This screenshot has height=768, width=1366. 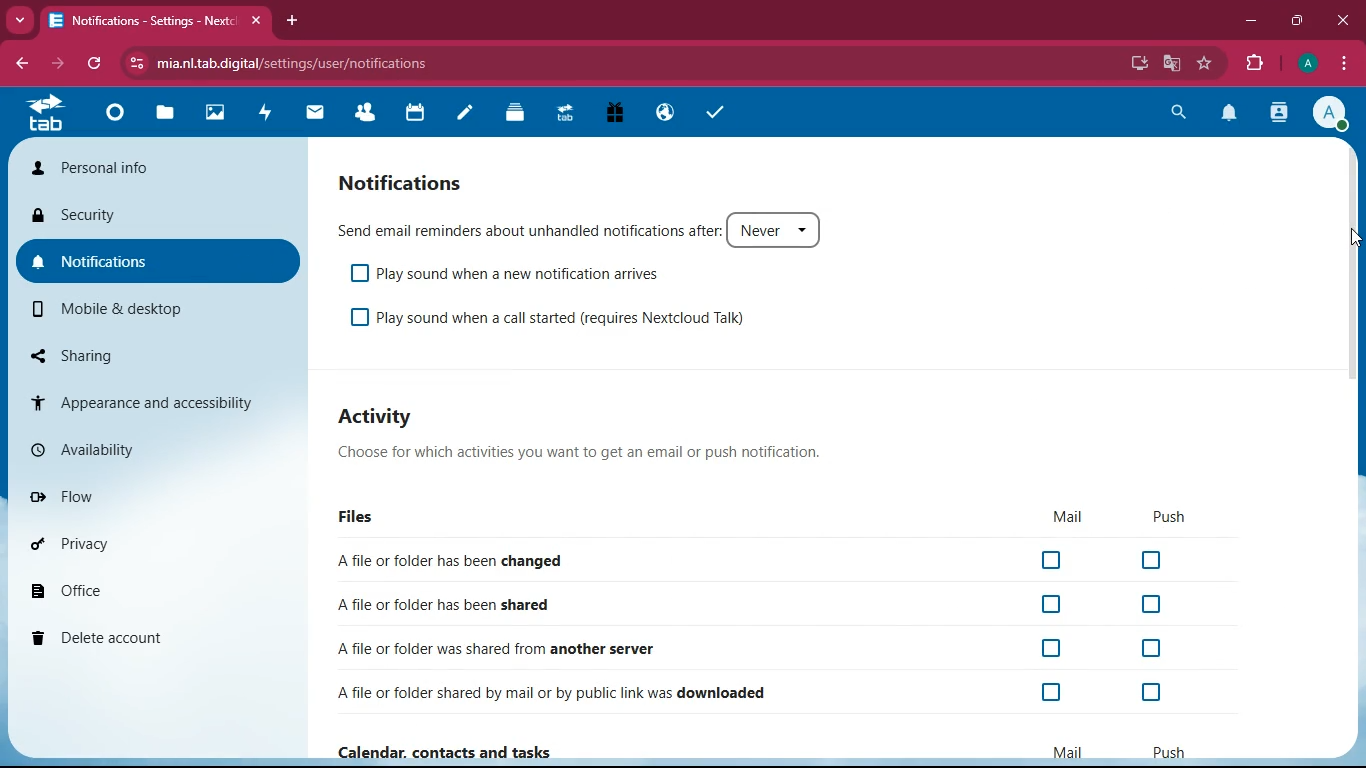 I want to click on A file or folder shared by mail or by public link was downloaded, so click(x=758, y=689).